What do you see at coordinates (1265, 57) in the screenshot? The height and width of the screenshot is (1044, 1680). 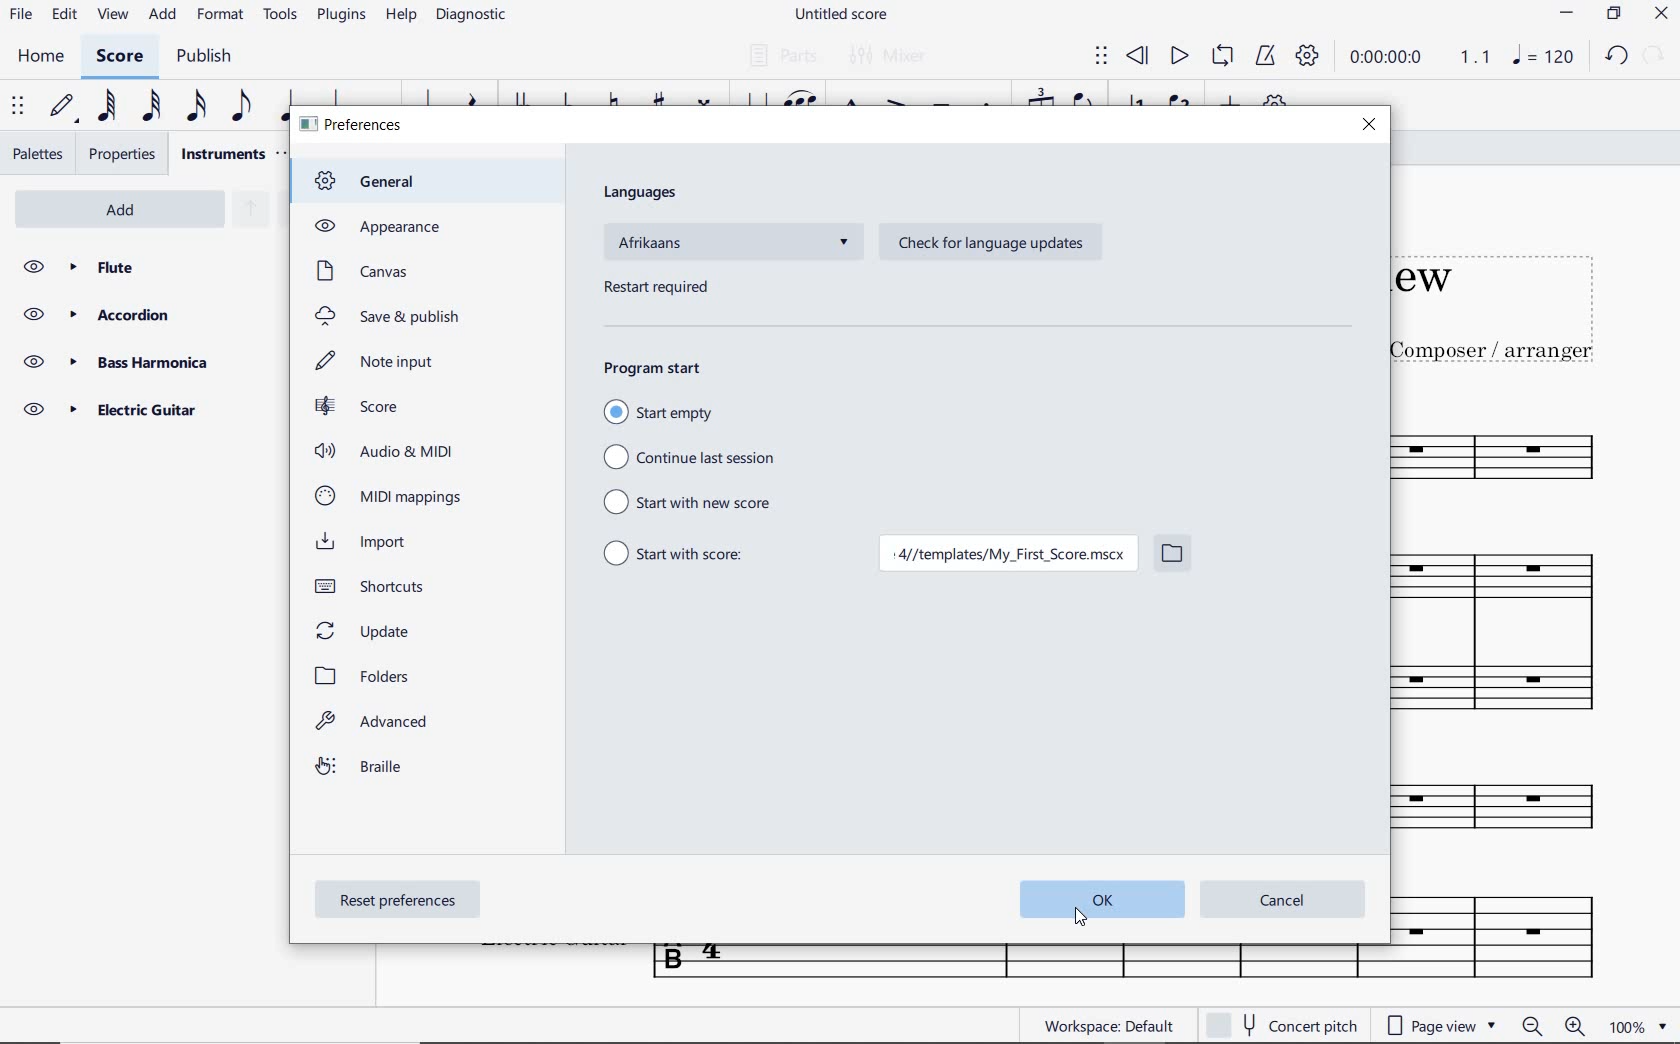 I see `metronome` at bounding box center [1265, 57].